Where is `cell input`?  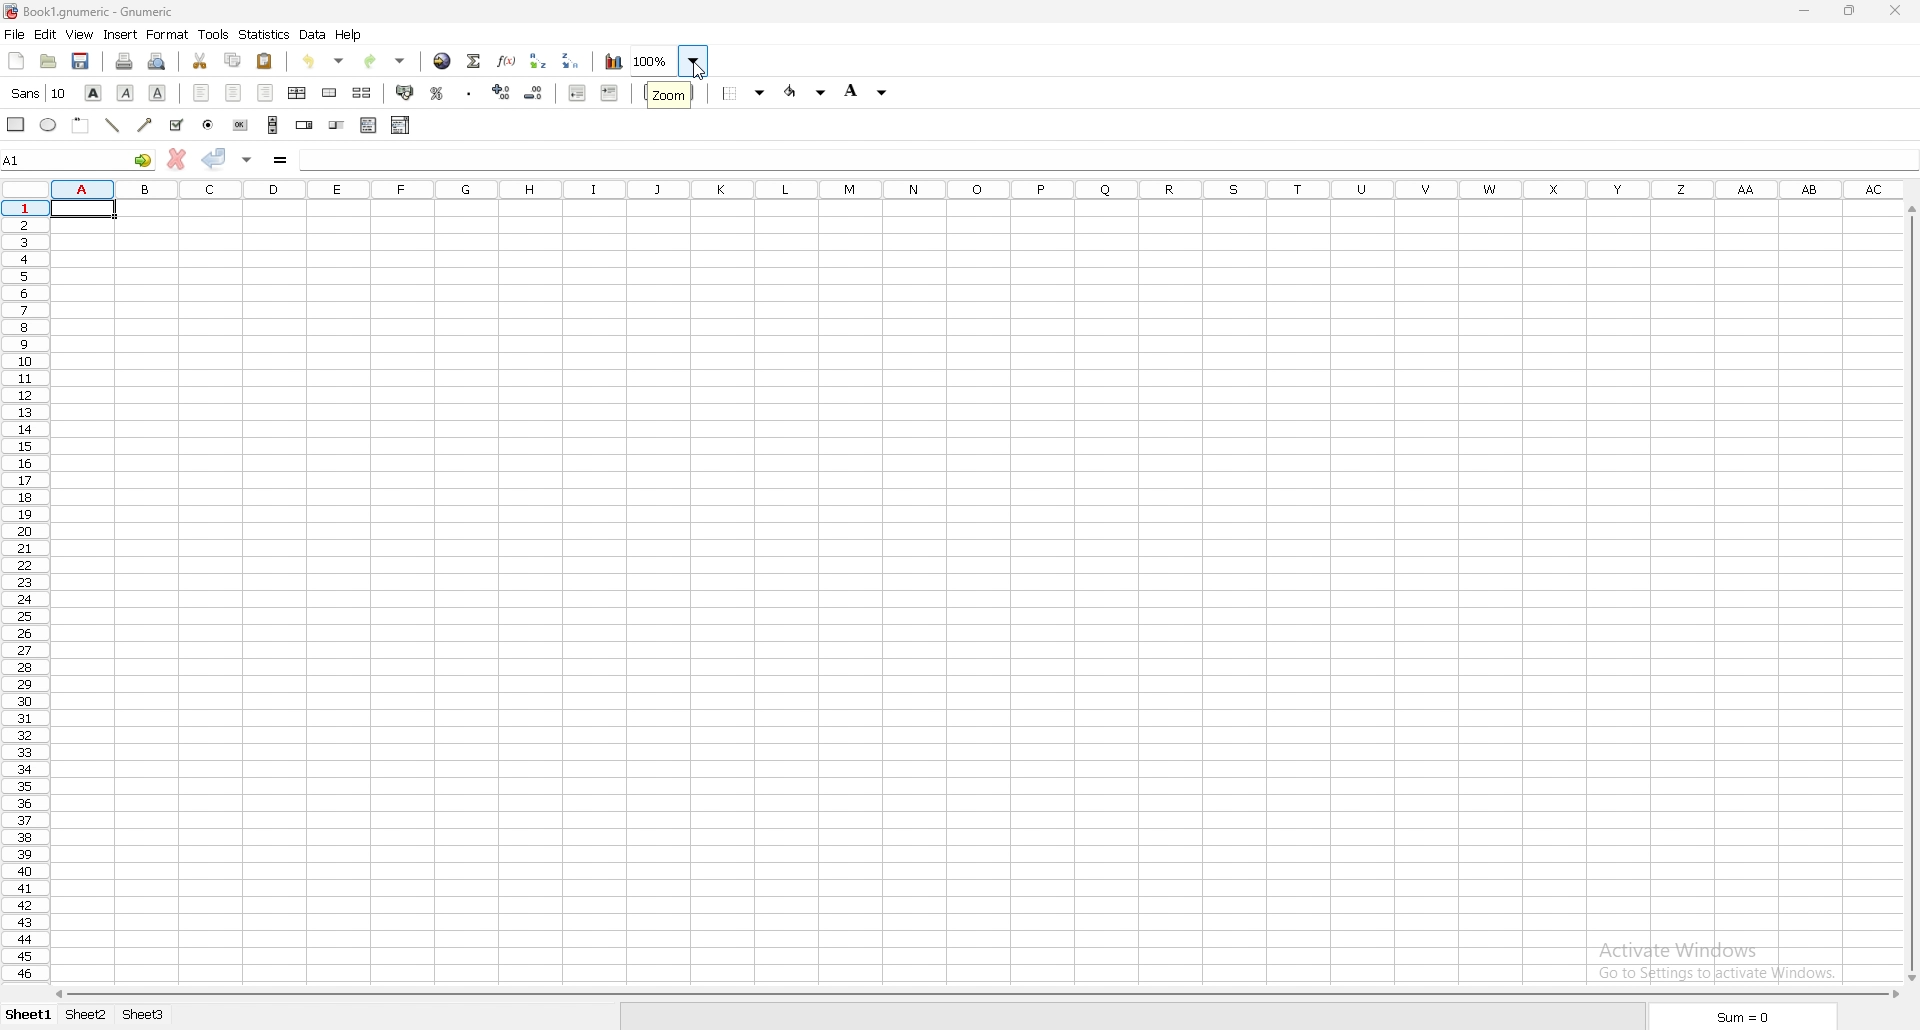
cell input is located at coordinates (1104, 158).